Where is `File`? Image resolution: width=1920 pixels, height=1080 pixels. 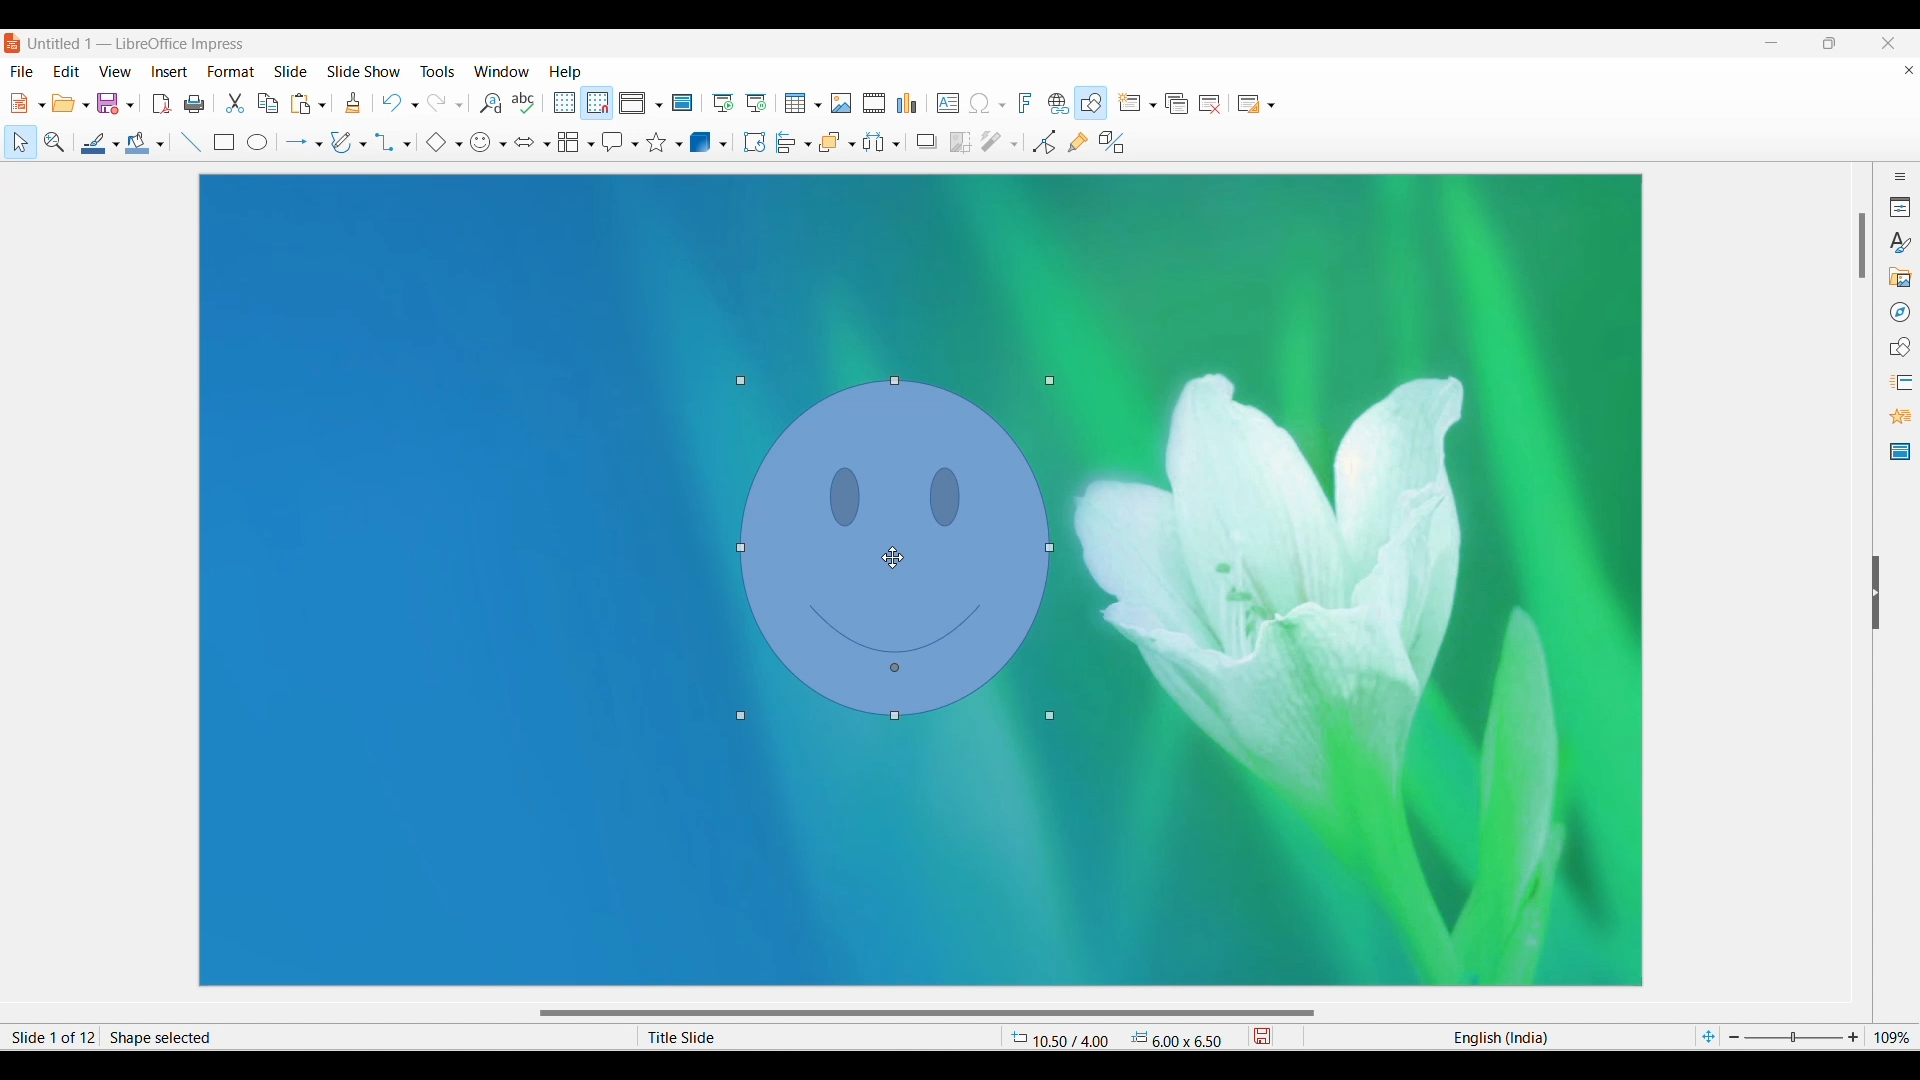
File is located at coordinates (22, 71).